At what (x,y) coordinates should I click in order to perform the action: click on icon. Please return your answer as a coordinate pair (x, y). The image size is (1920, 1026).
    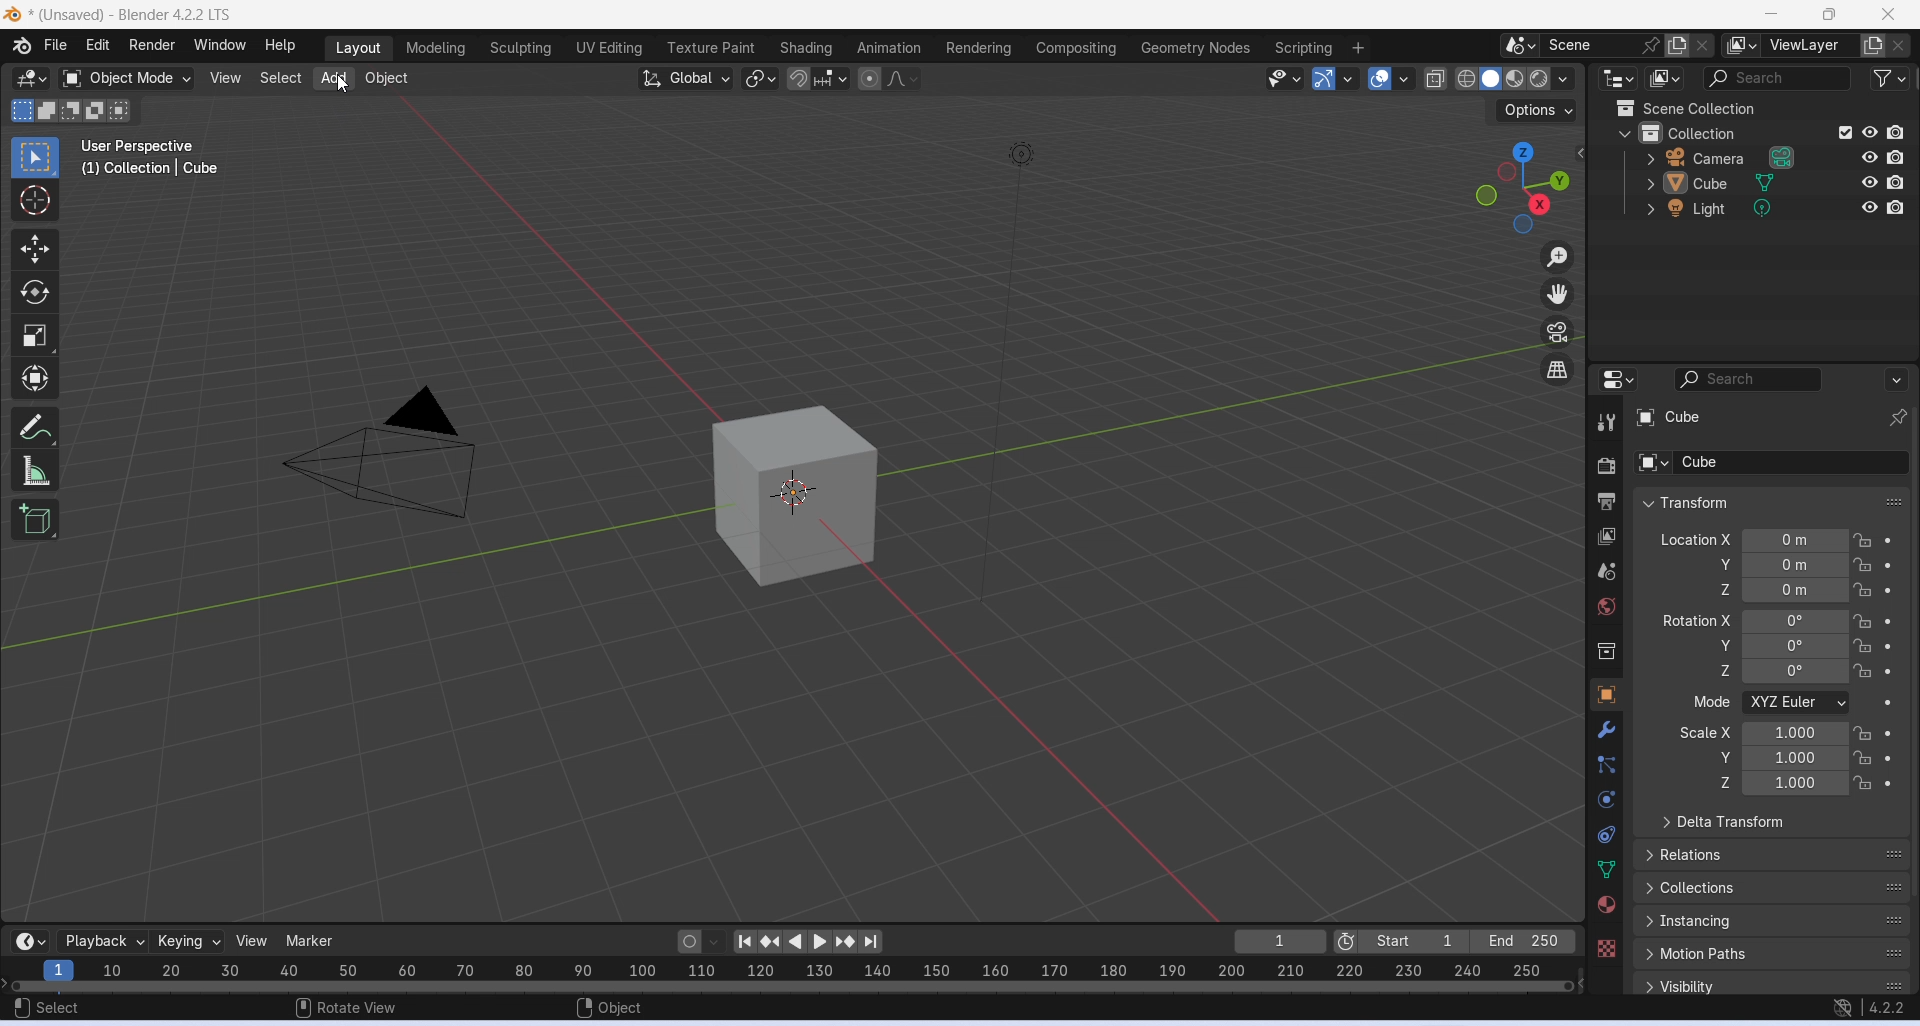
    Looking at the image, I should click on (1624, 108).